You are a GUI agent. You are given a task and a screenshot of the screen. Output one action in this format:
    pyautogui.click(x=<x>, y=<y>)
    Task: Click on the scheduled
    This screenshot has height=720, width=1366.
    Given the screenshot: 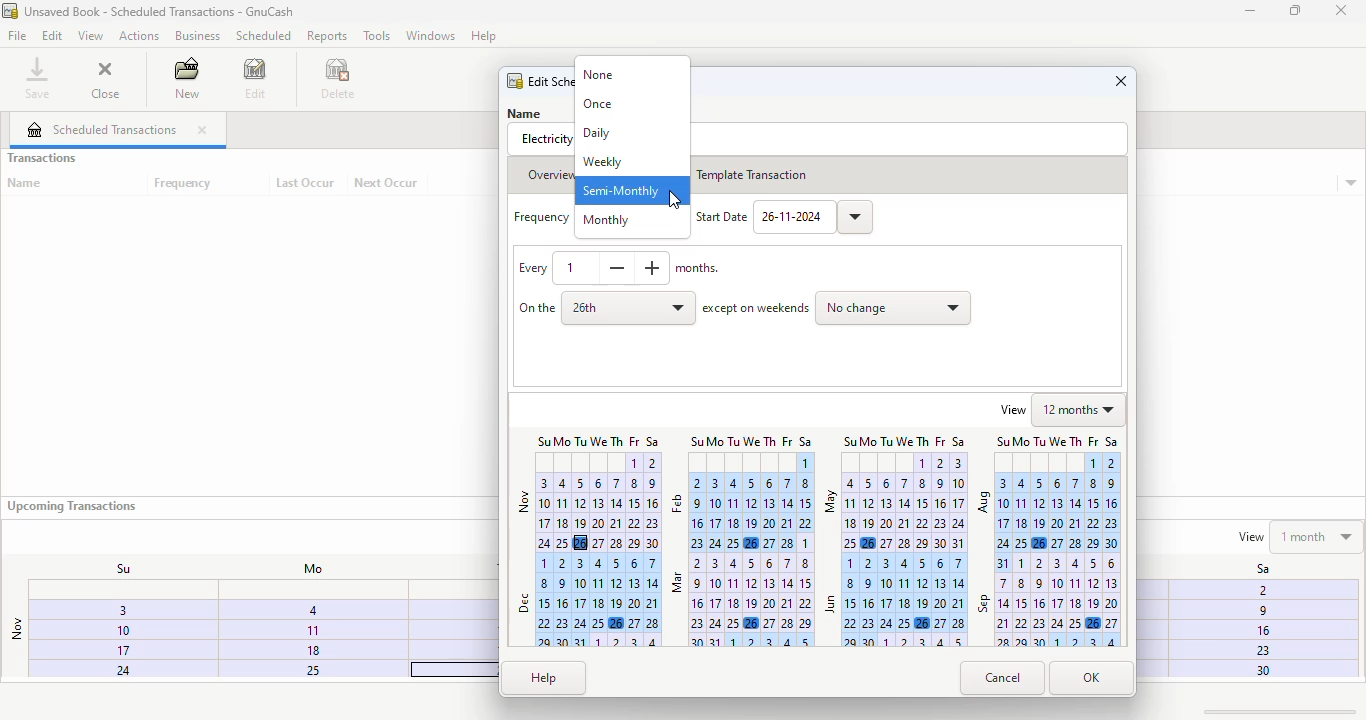 What is the action you would take?
    pyautogui.click(x=263, y=35)
    